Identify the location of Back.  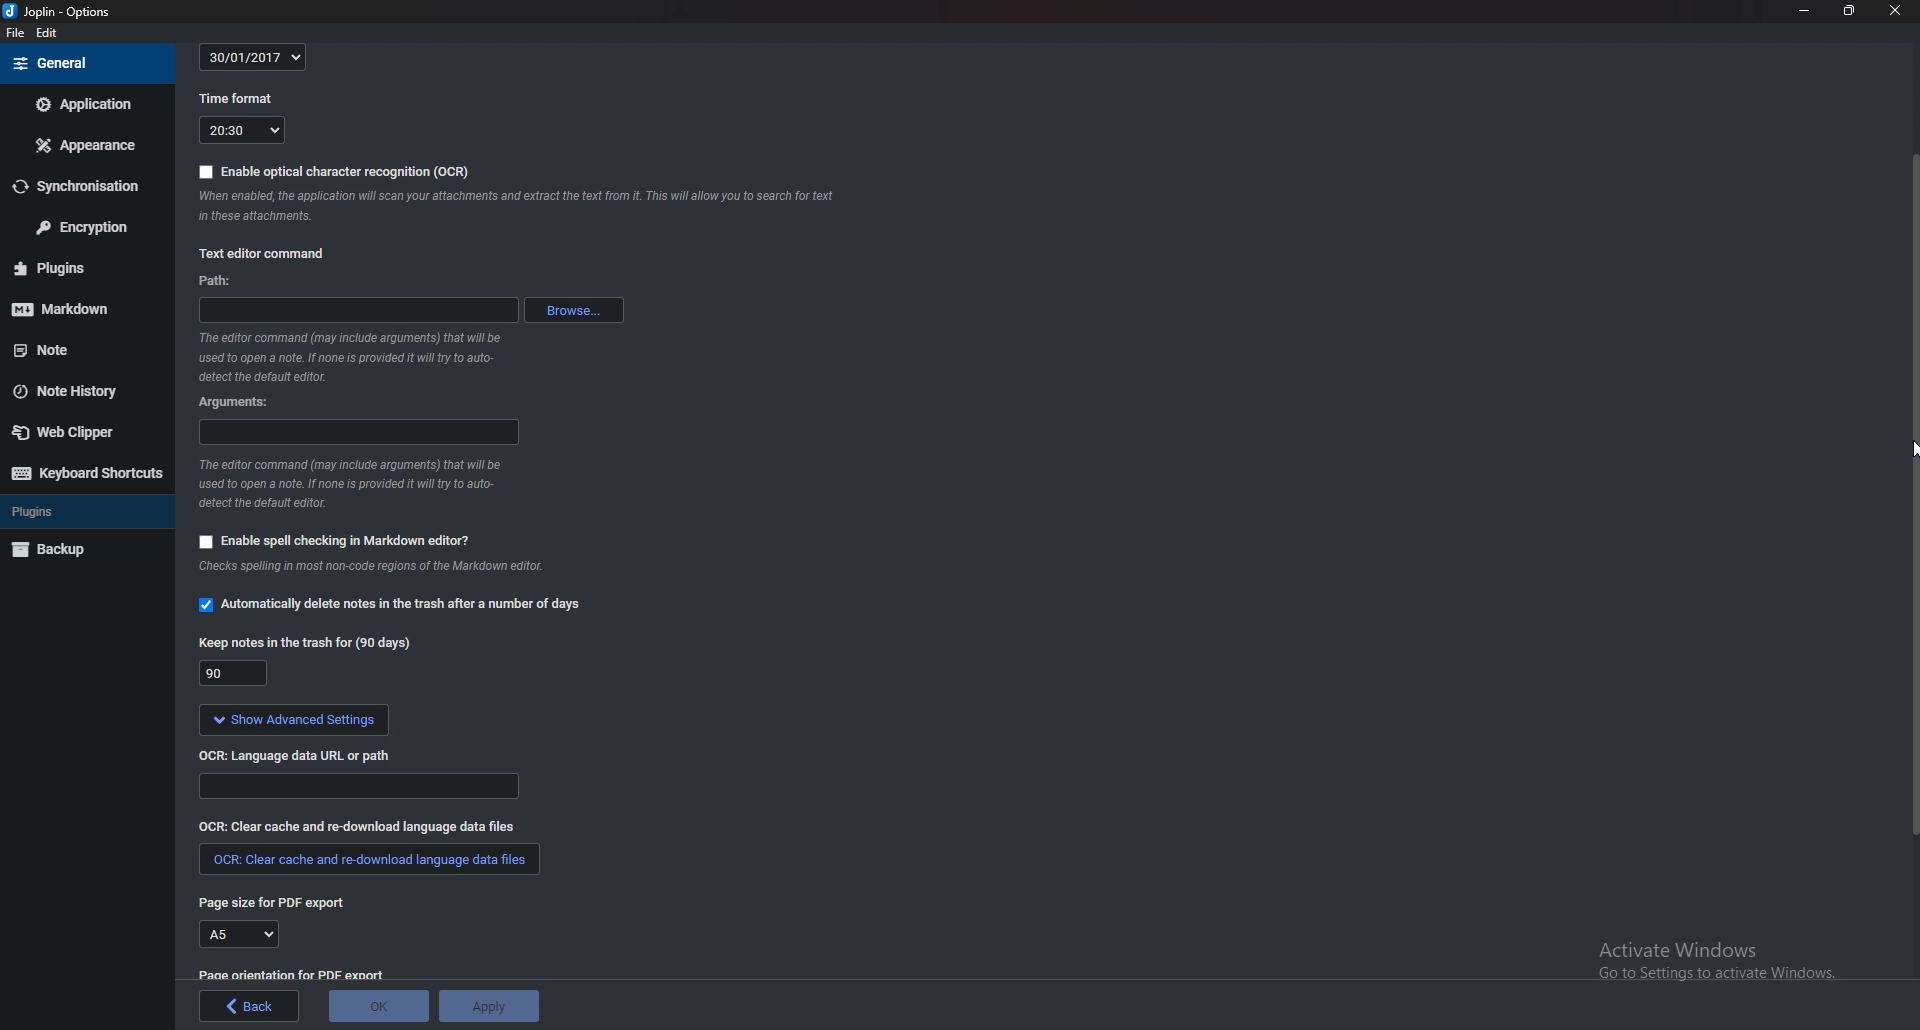
(250, 1006).